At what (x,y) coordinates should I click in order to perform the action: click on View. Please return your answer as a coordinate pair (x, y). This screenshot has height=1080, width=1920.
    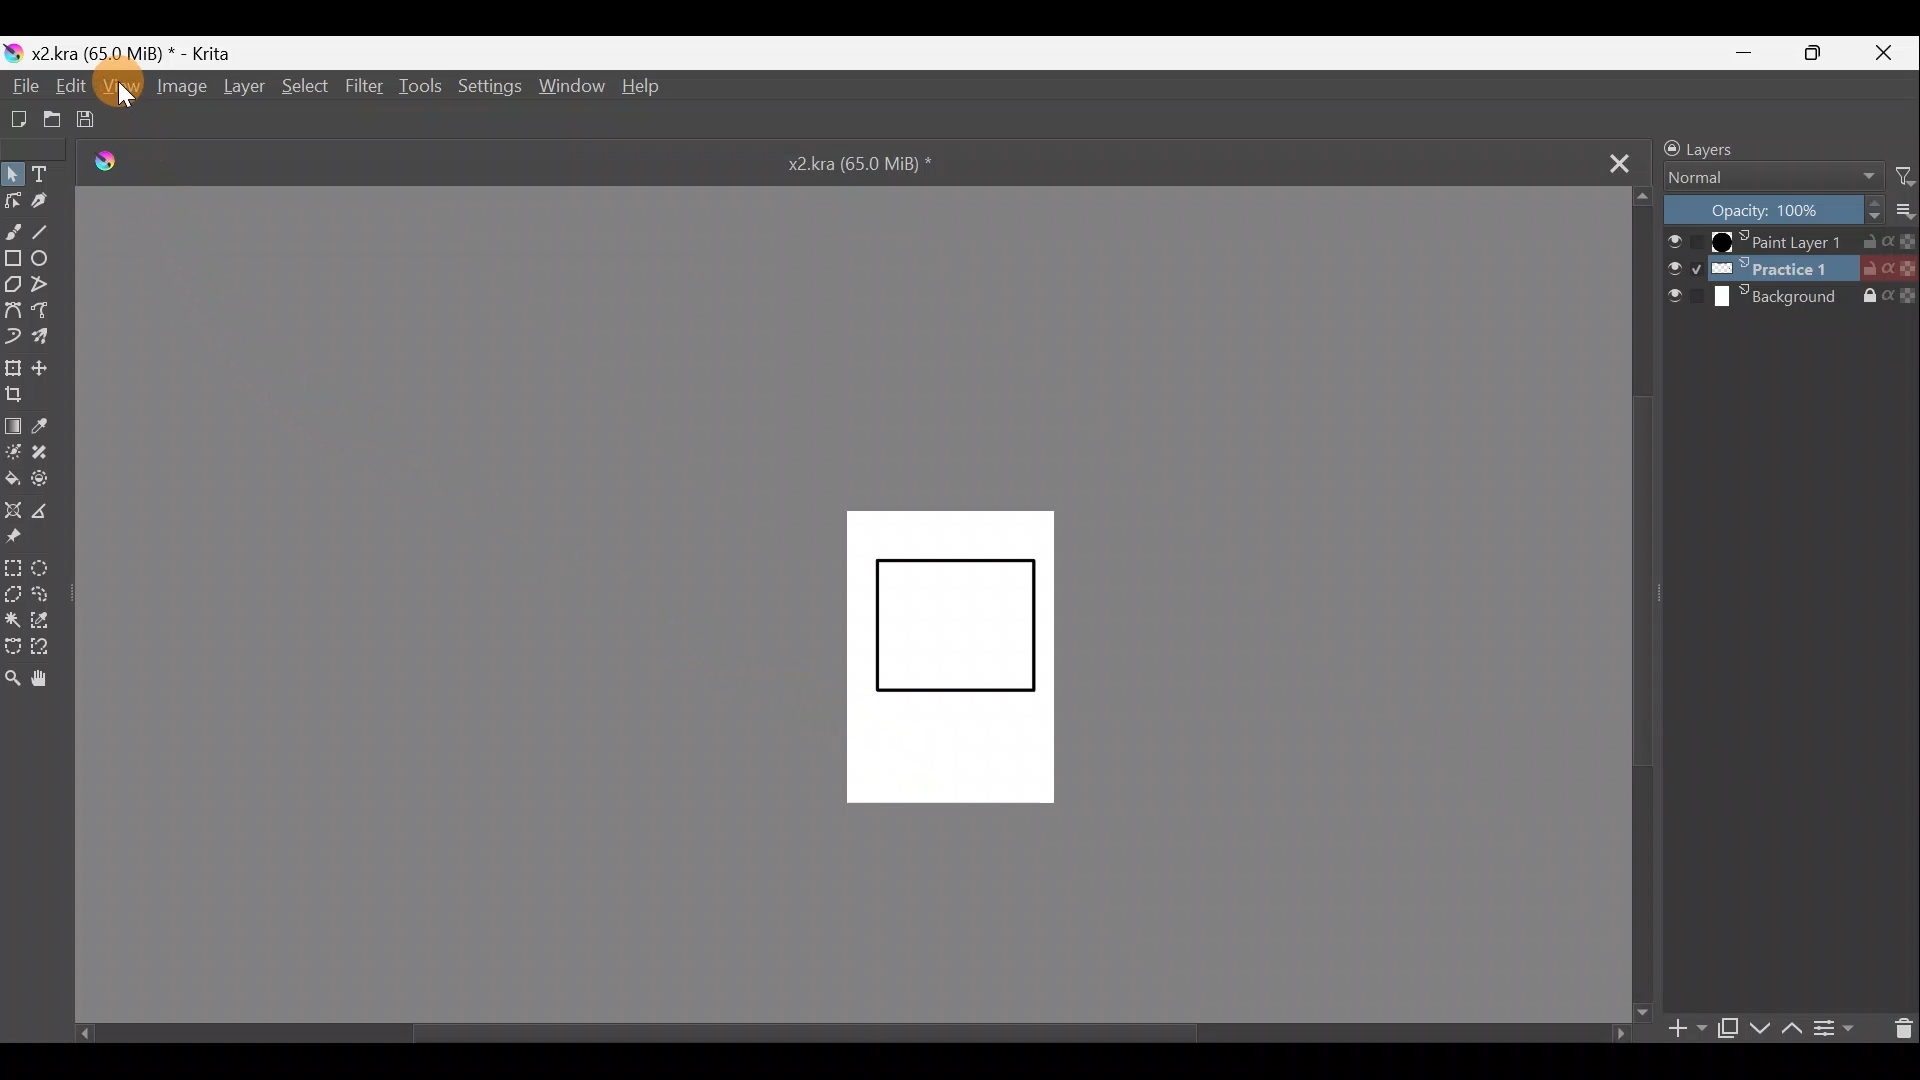
    Looking at the image, I should click on (117, 84).